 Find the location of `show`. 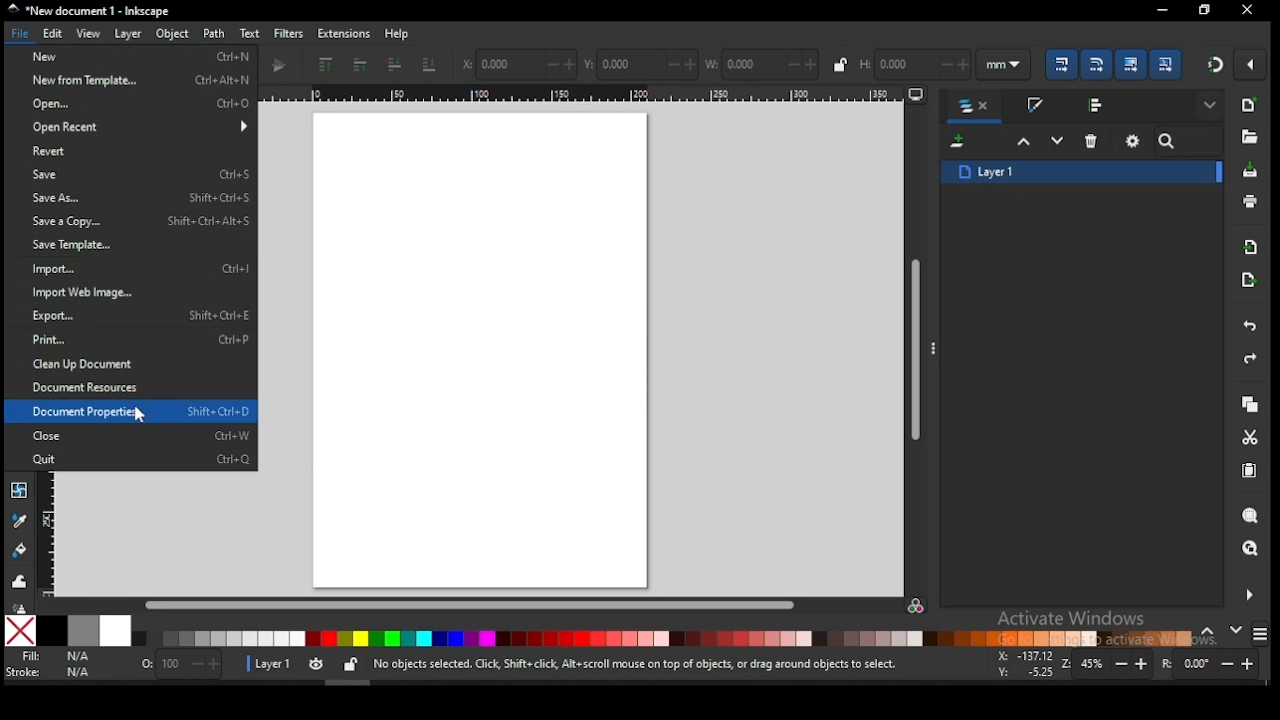

show is located at coordinates (1212, 106).